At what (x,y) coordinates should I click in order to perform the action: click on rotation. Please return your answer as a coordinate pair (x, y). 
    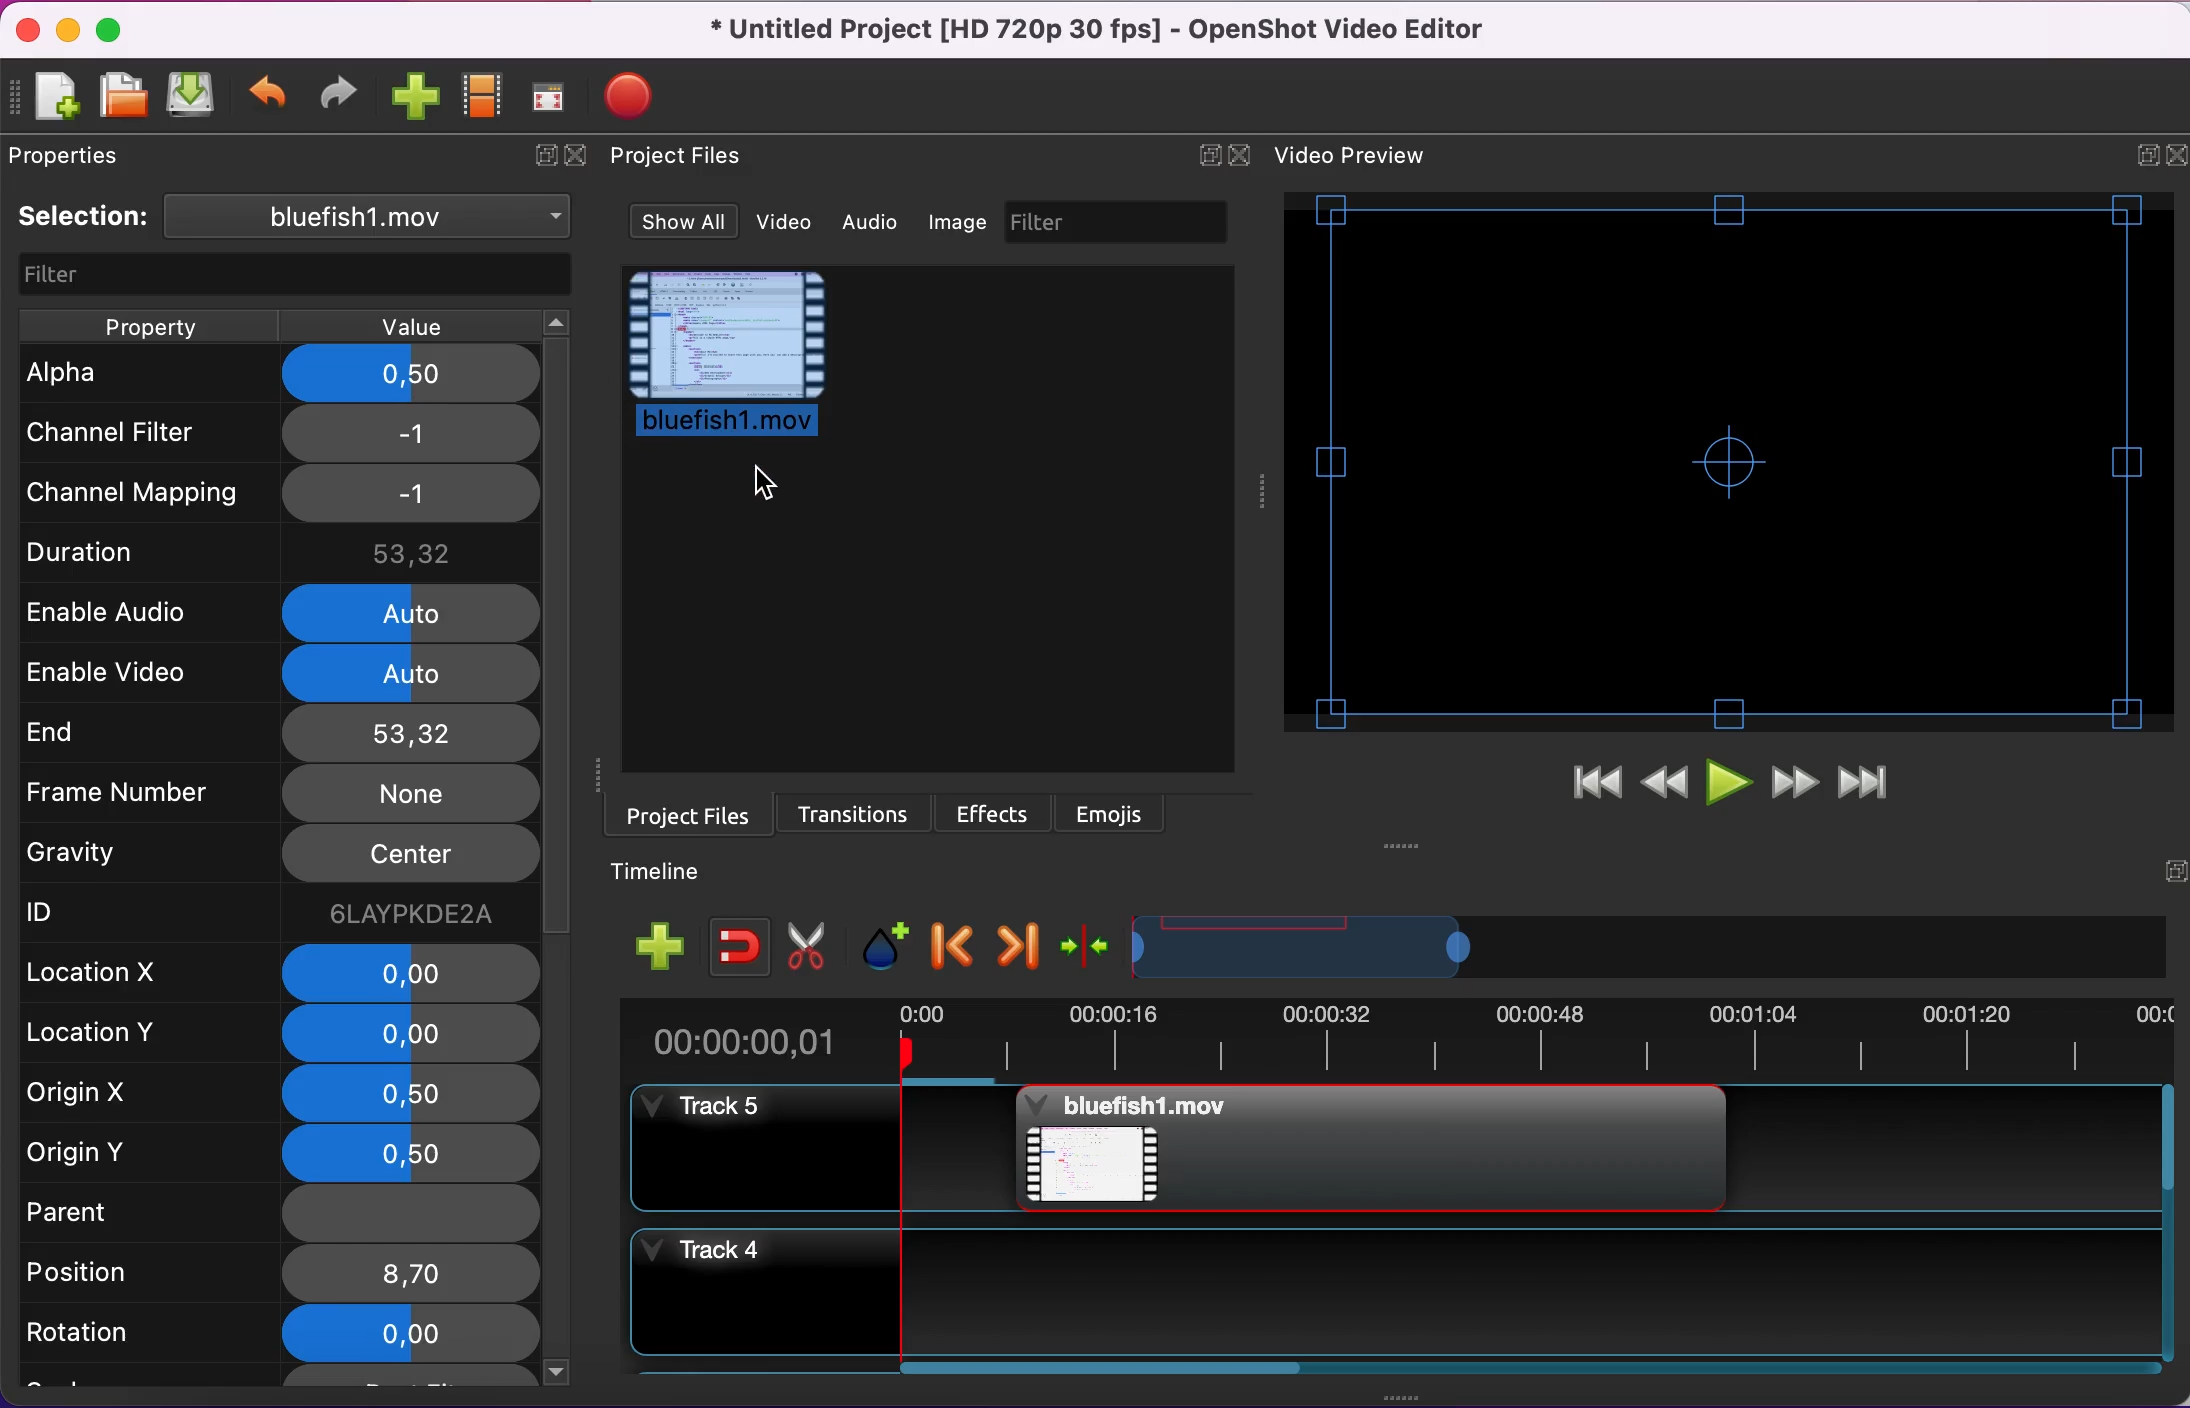
    Looking at the image, I should click on (111, 1338).